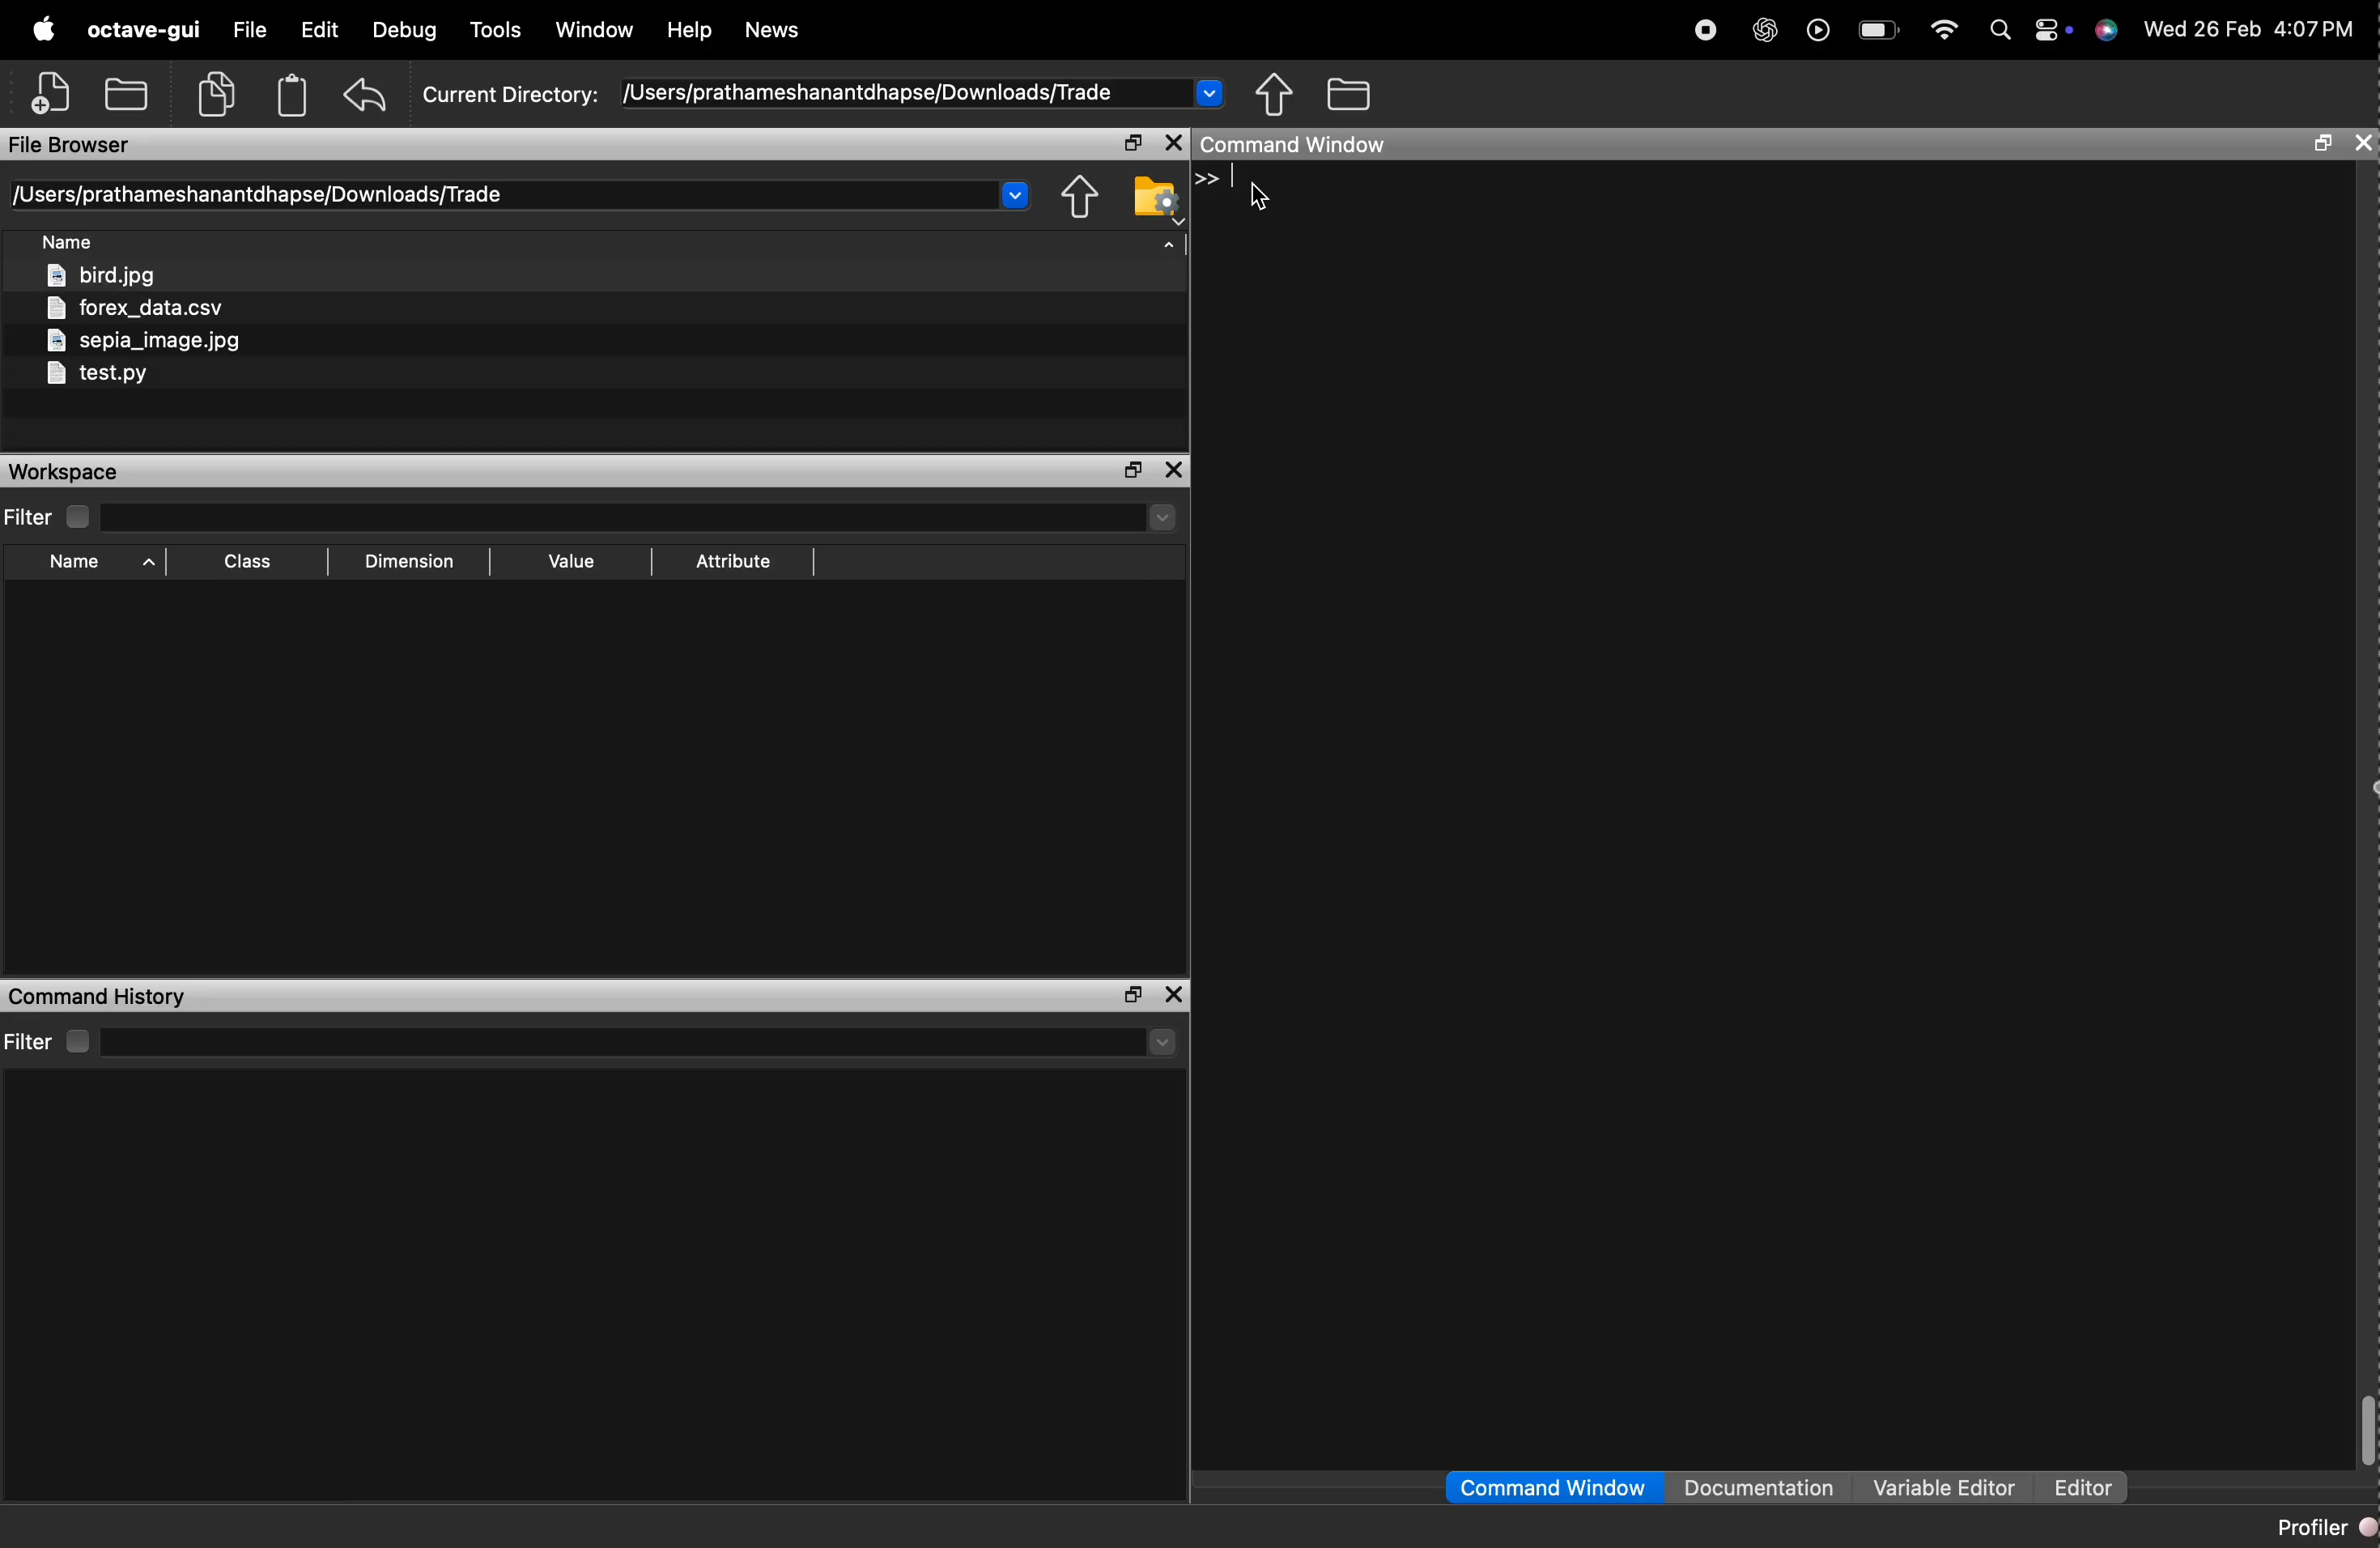  What do you see at coordinates (596, 28) in the screenshot?
I see `Window` at bounding box center [596, 28].